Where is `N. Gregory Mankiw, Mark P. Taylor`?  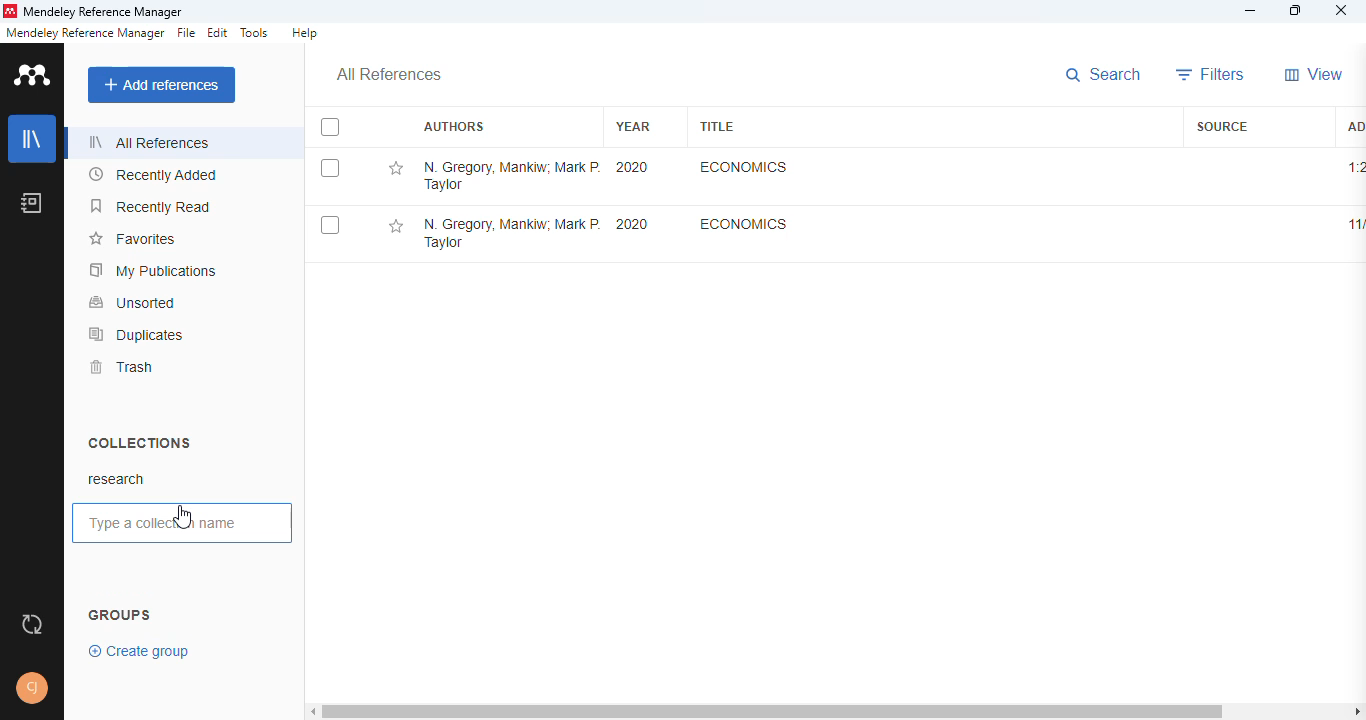
N. Gregory Mankiw, Mark P. Taylor is located at coordinates (511, 175).